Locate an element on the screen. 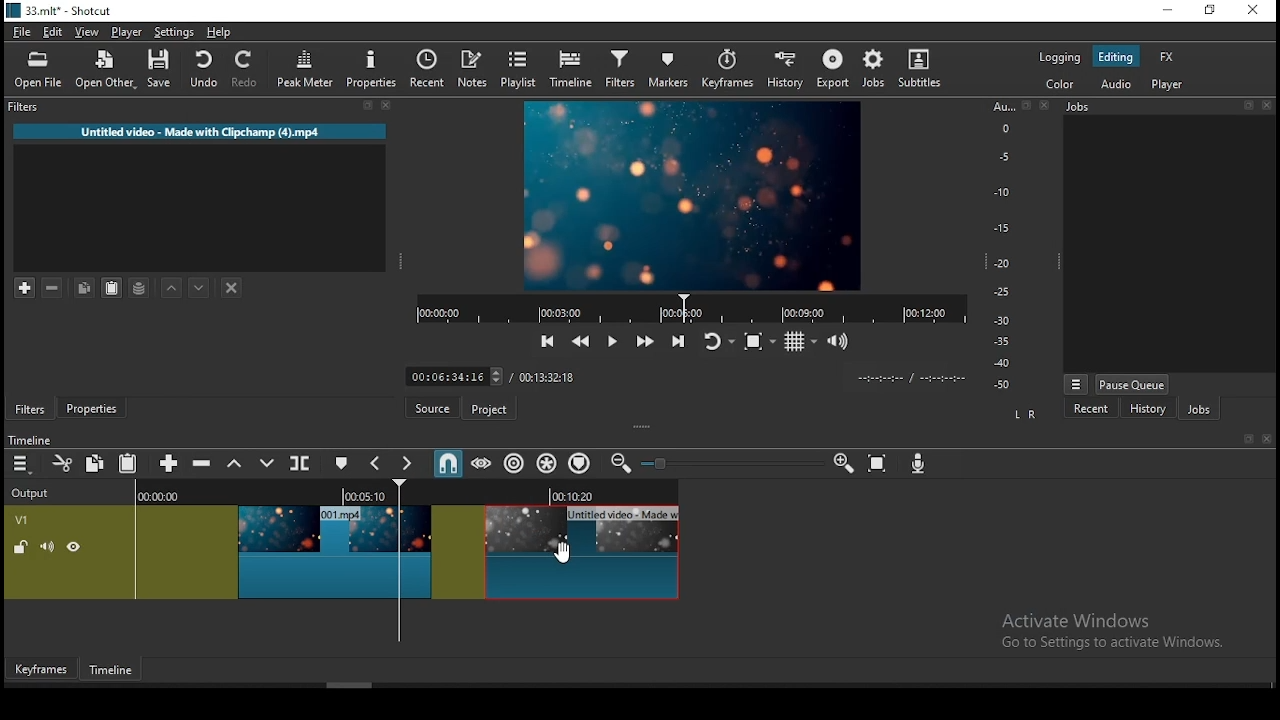   is located at coordinates (680, 375).